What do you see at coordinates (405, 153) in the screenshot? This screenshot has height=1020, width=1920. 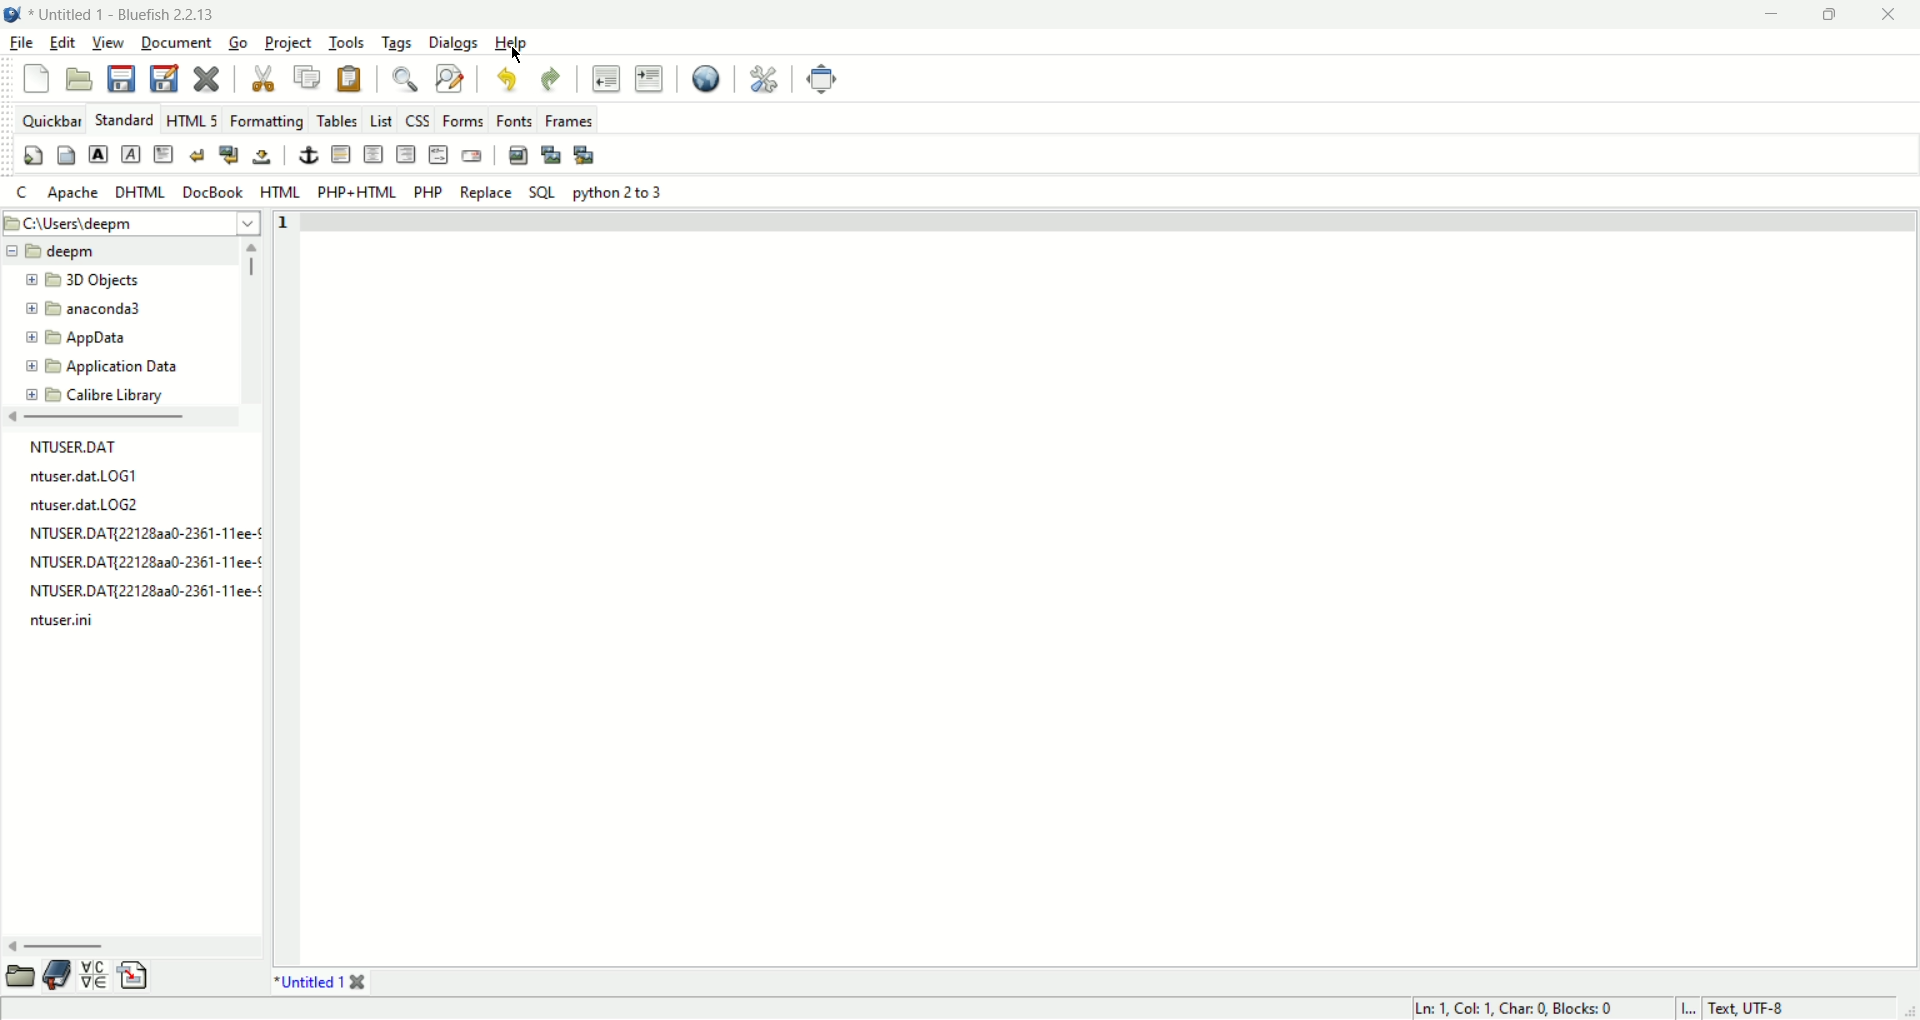 I see `right justify` at bounding box center [405, 153].